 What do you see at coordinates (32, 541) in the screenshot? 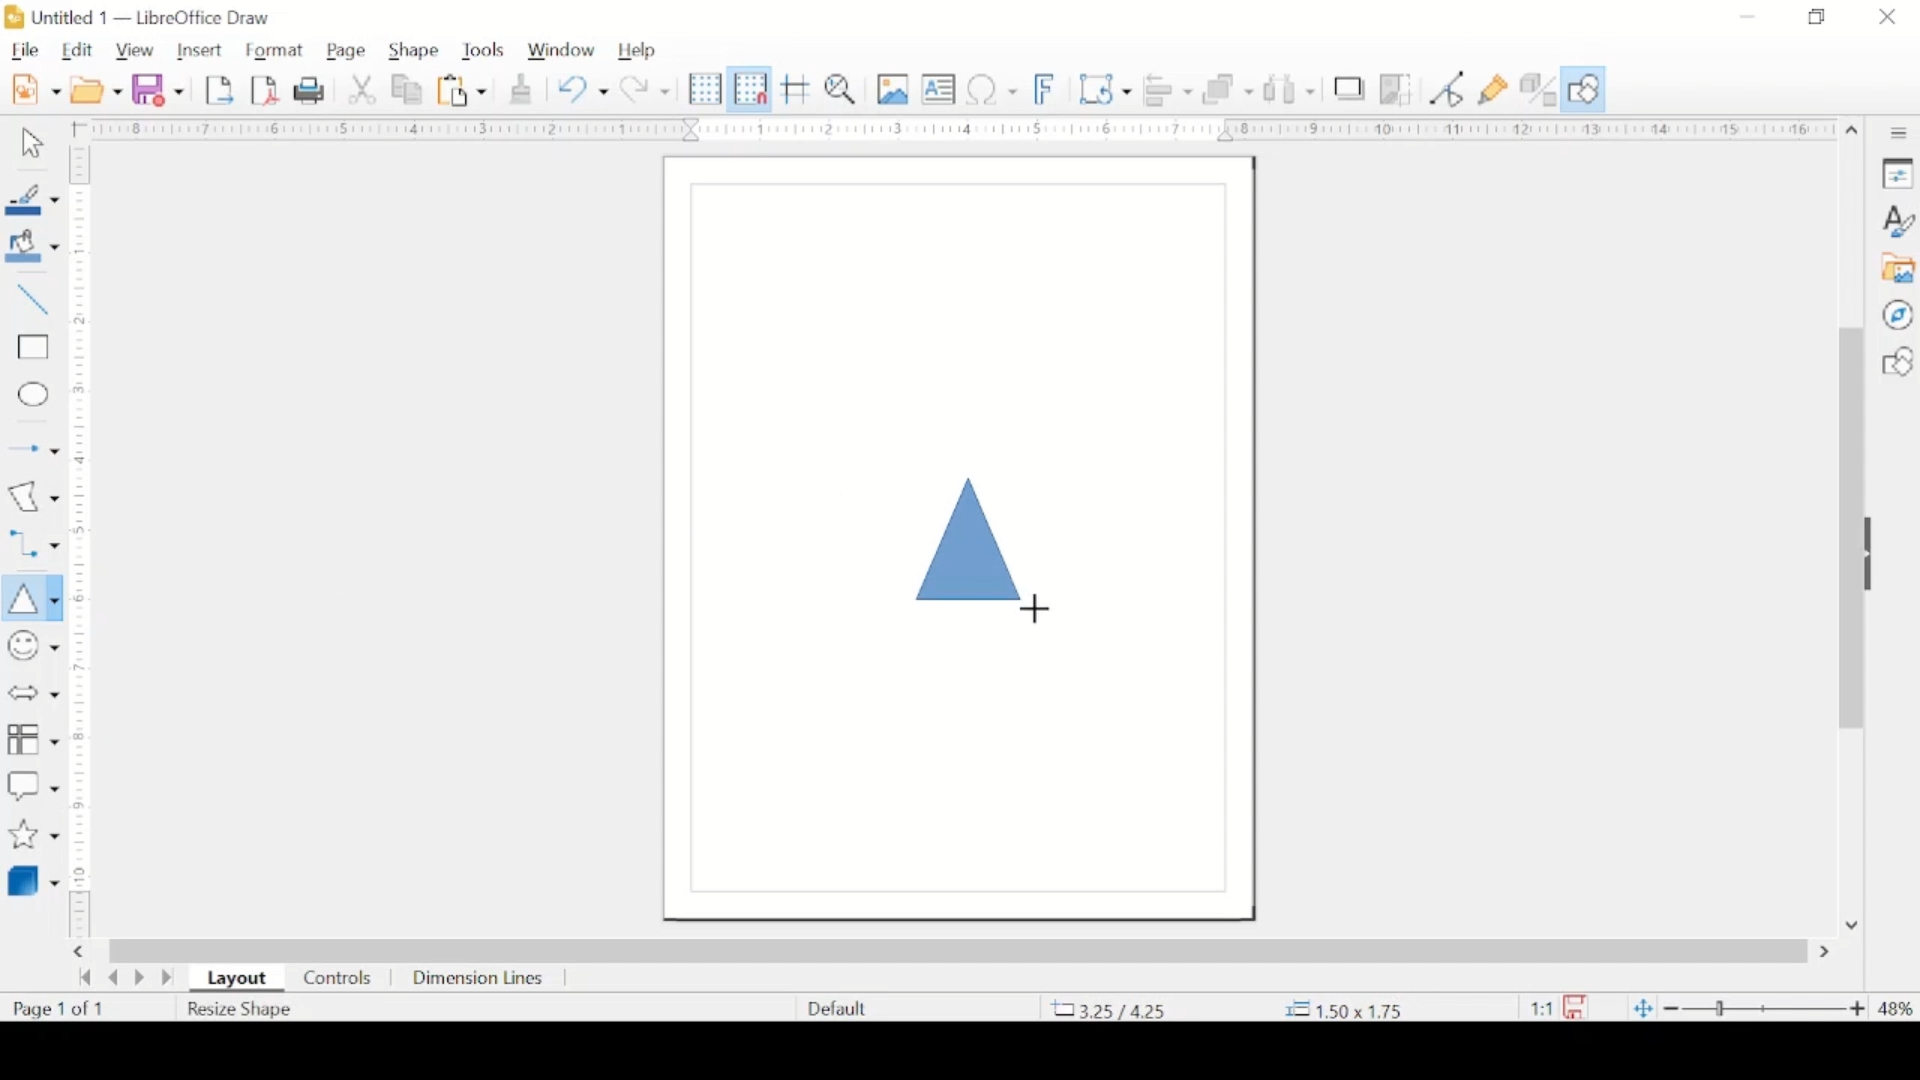
I see `connectors` at bounding box center [32, 541].